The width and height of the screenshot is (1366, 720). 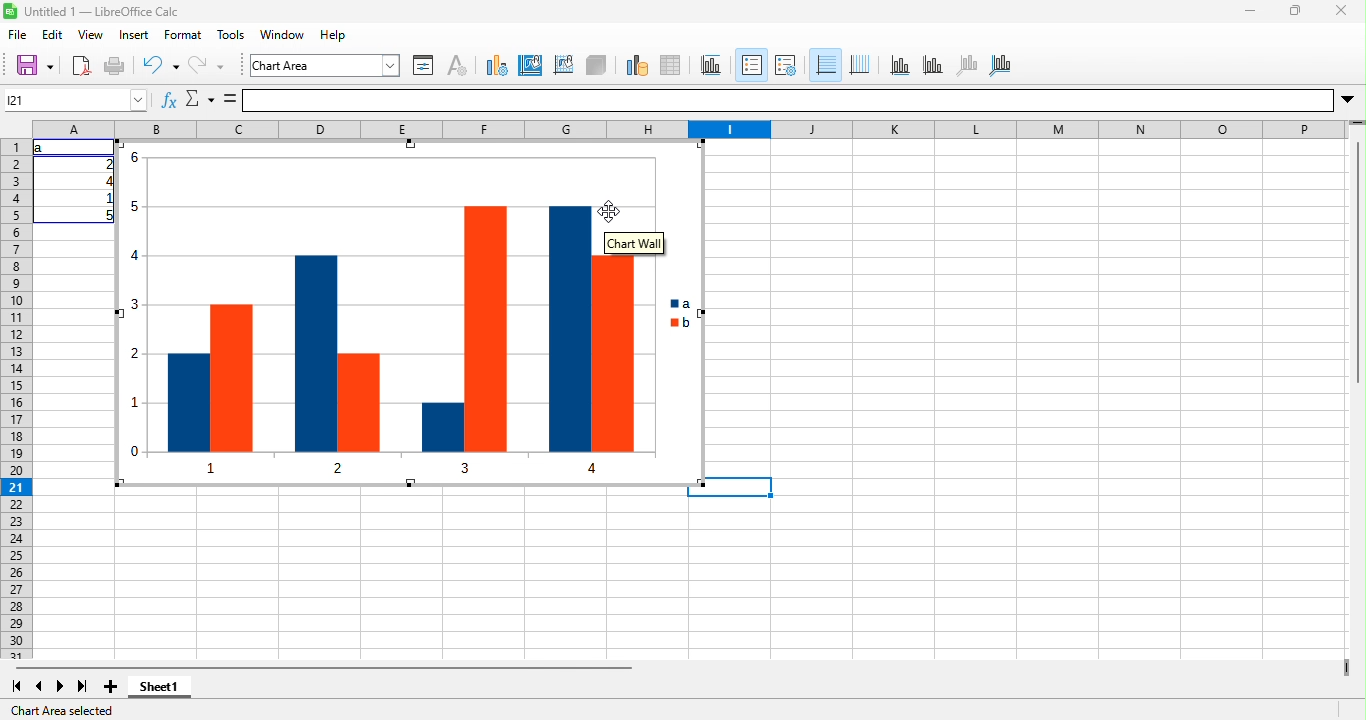 I want to click on data range, so click(x=637, y=67).